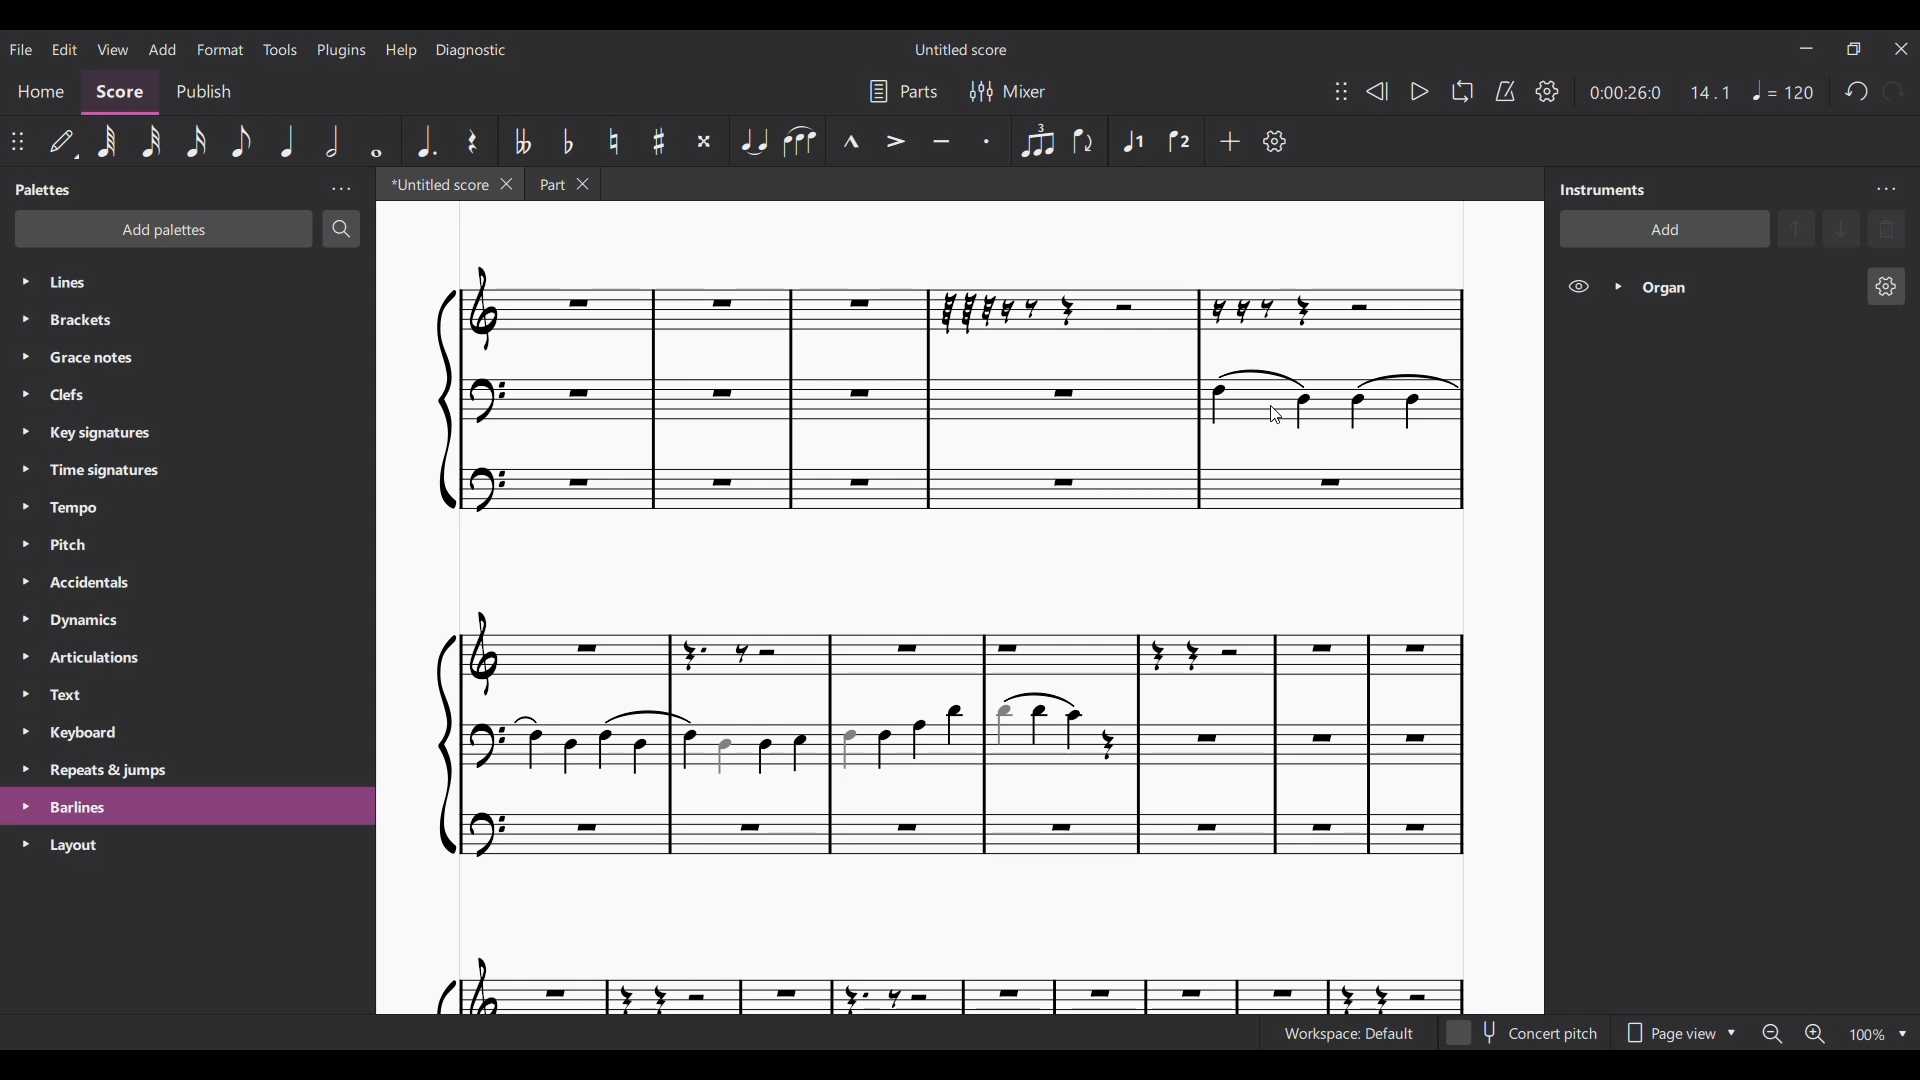 Image resolution: width=1920 pixels, height=1080 pixels. I want to click on 16th note, so click(195, 143).